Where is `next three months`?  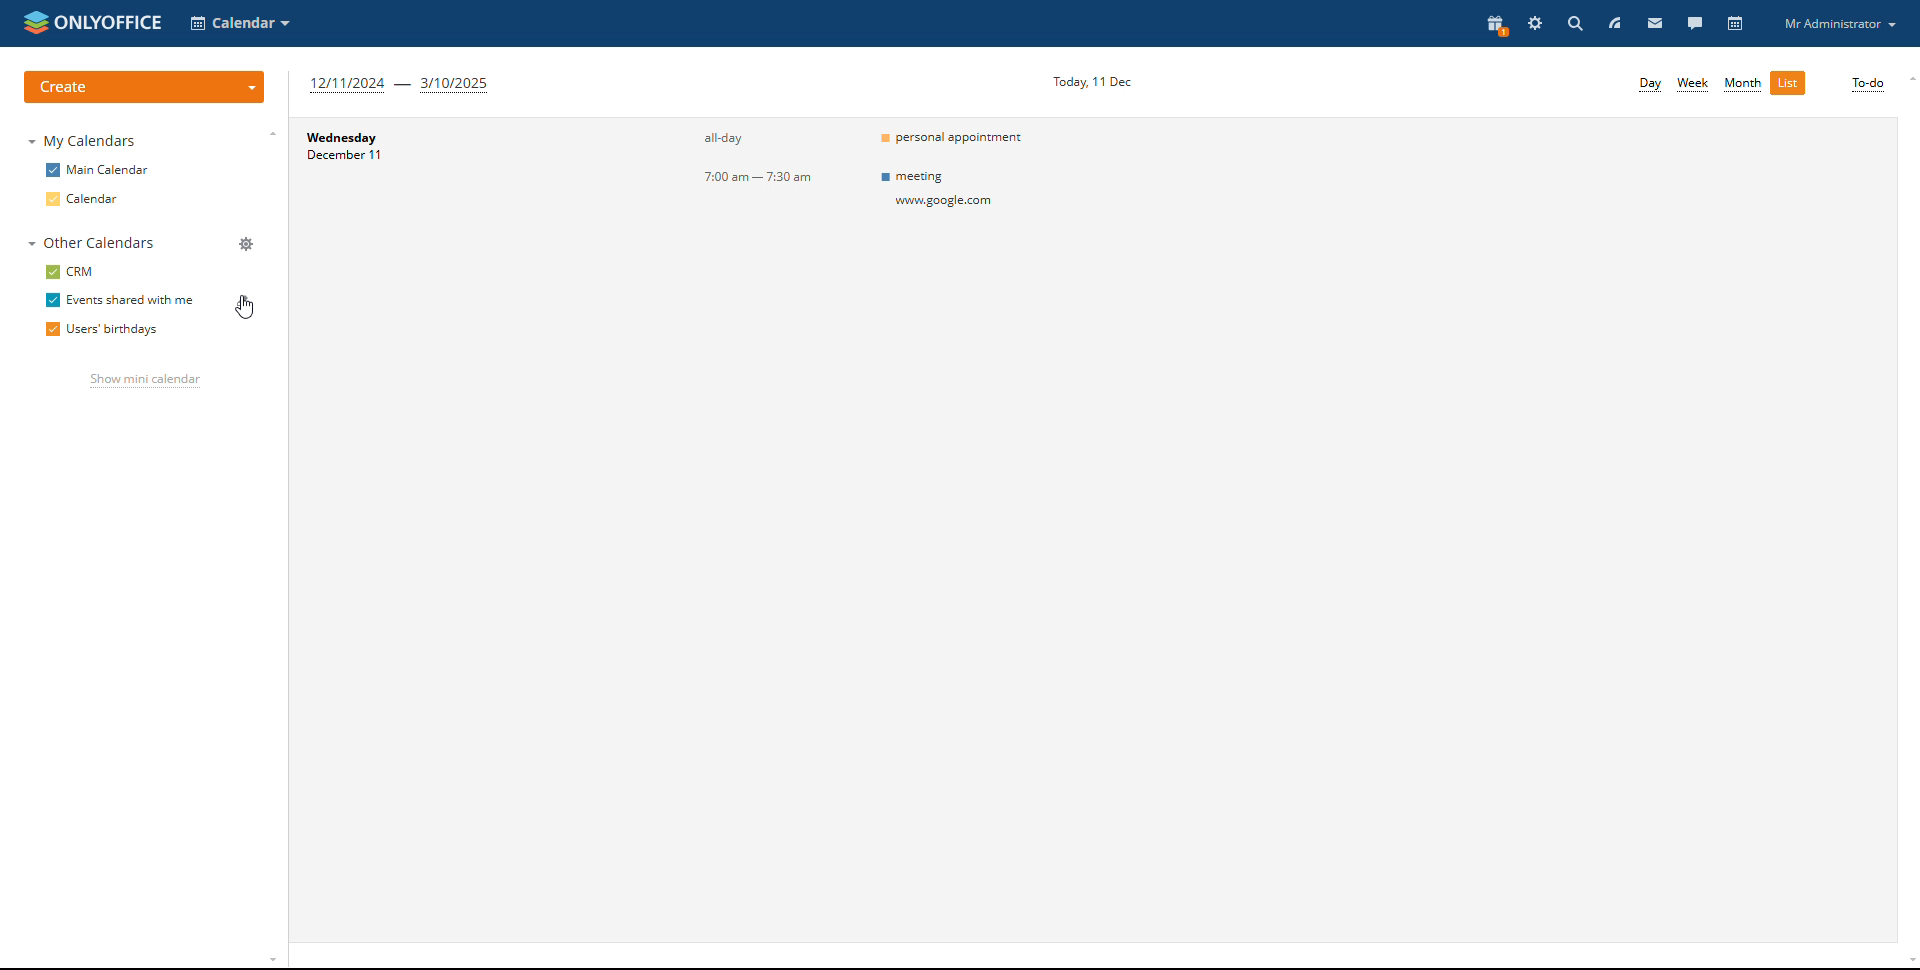 next three months is located at coordinates (402, 86).